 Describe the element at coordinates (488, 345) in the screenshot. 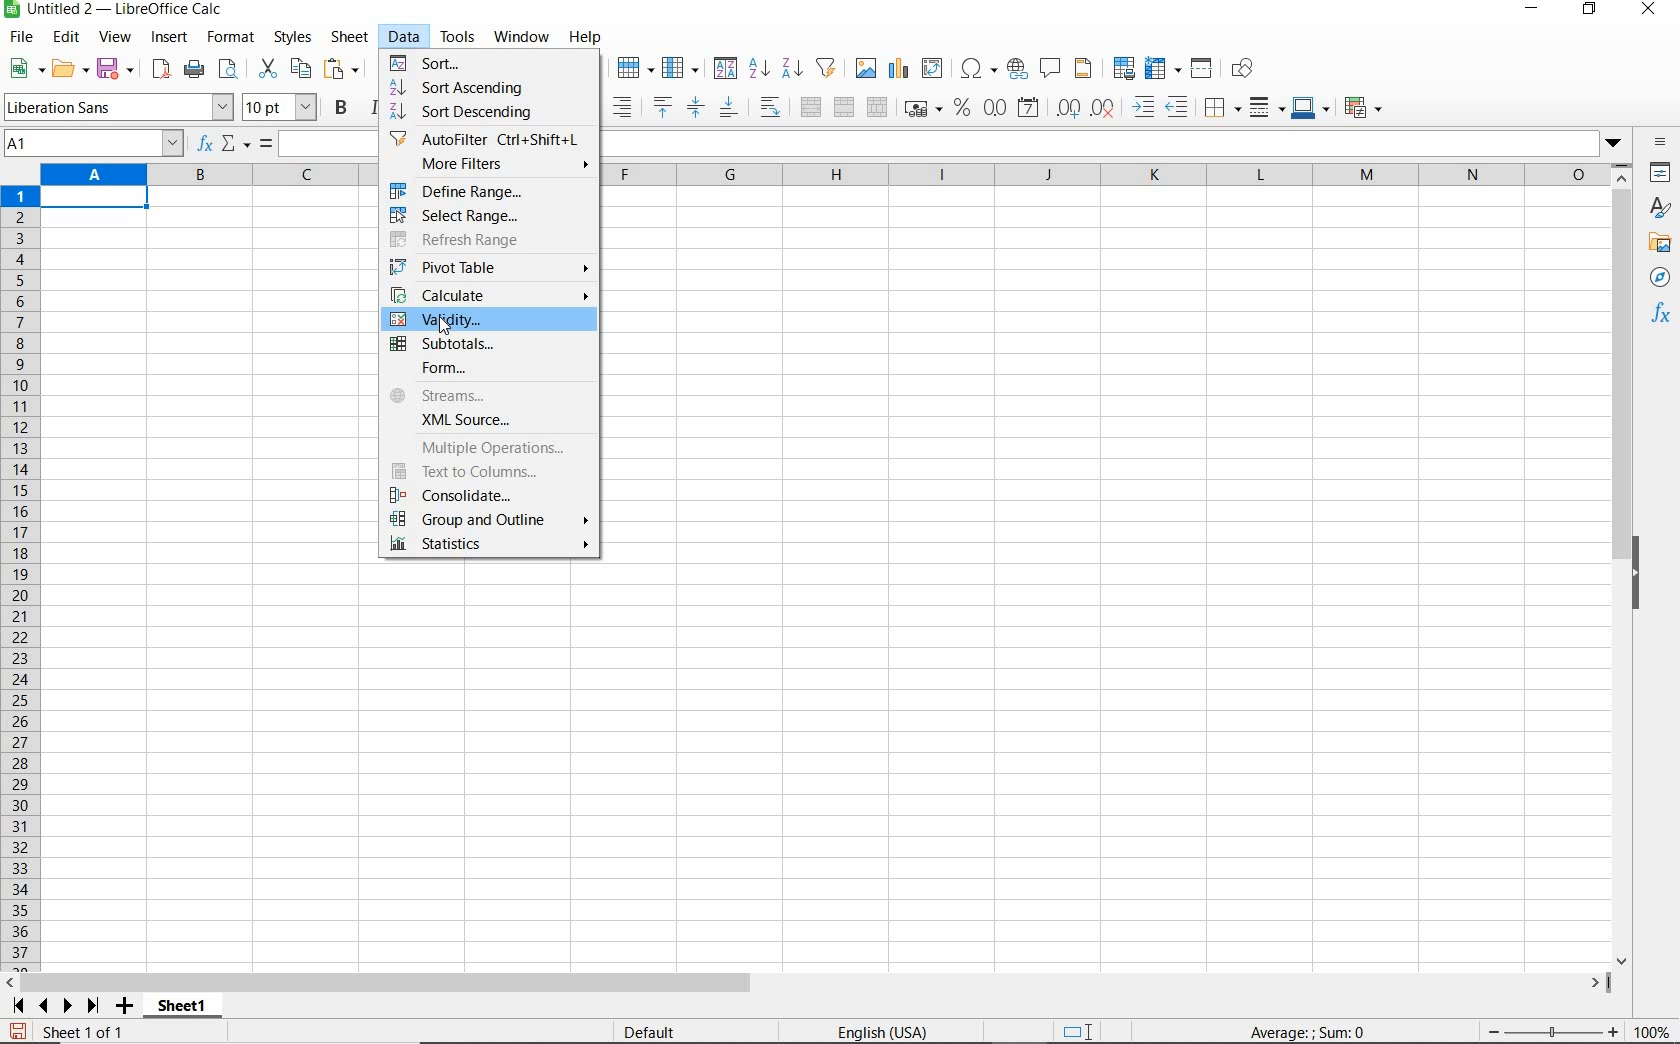

I see `subtotals` at that location.